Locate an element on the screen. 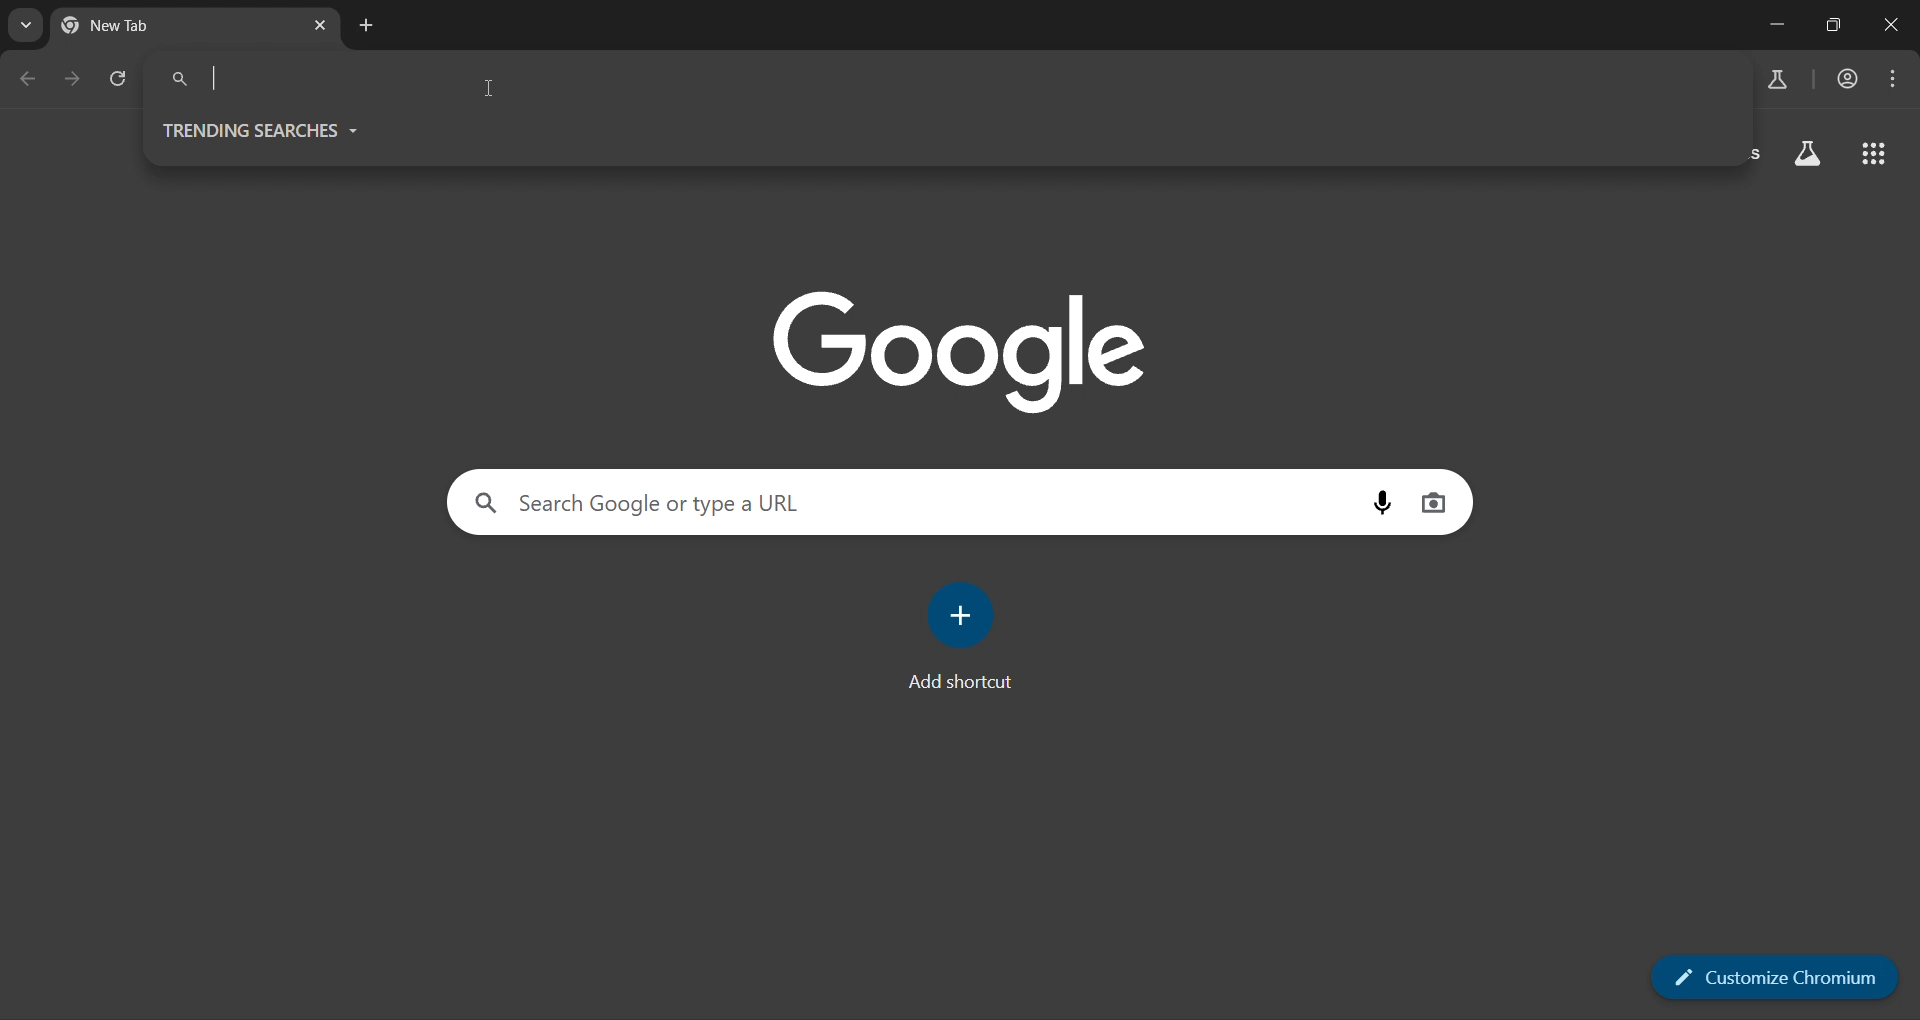 This screenshot has height=1020, width=1920. close is located at coordinates (1890, 23).